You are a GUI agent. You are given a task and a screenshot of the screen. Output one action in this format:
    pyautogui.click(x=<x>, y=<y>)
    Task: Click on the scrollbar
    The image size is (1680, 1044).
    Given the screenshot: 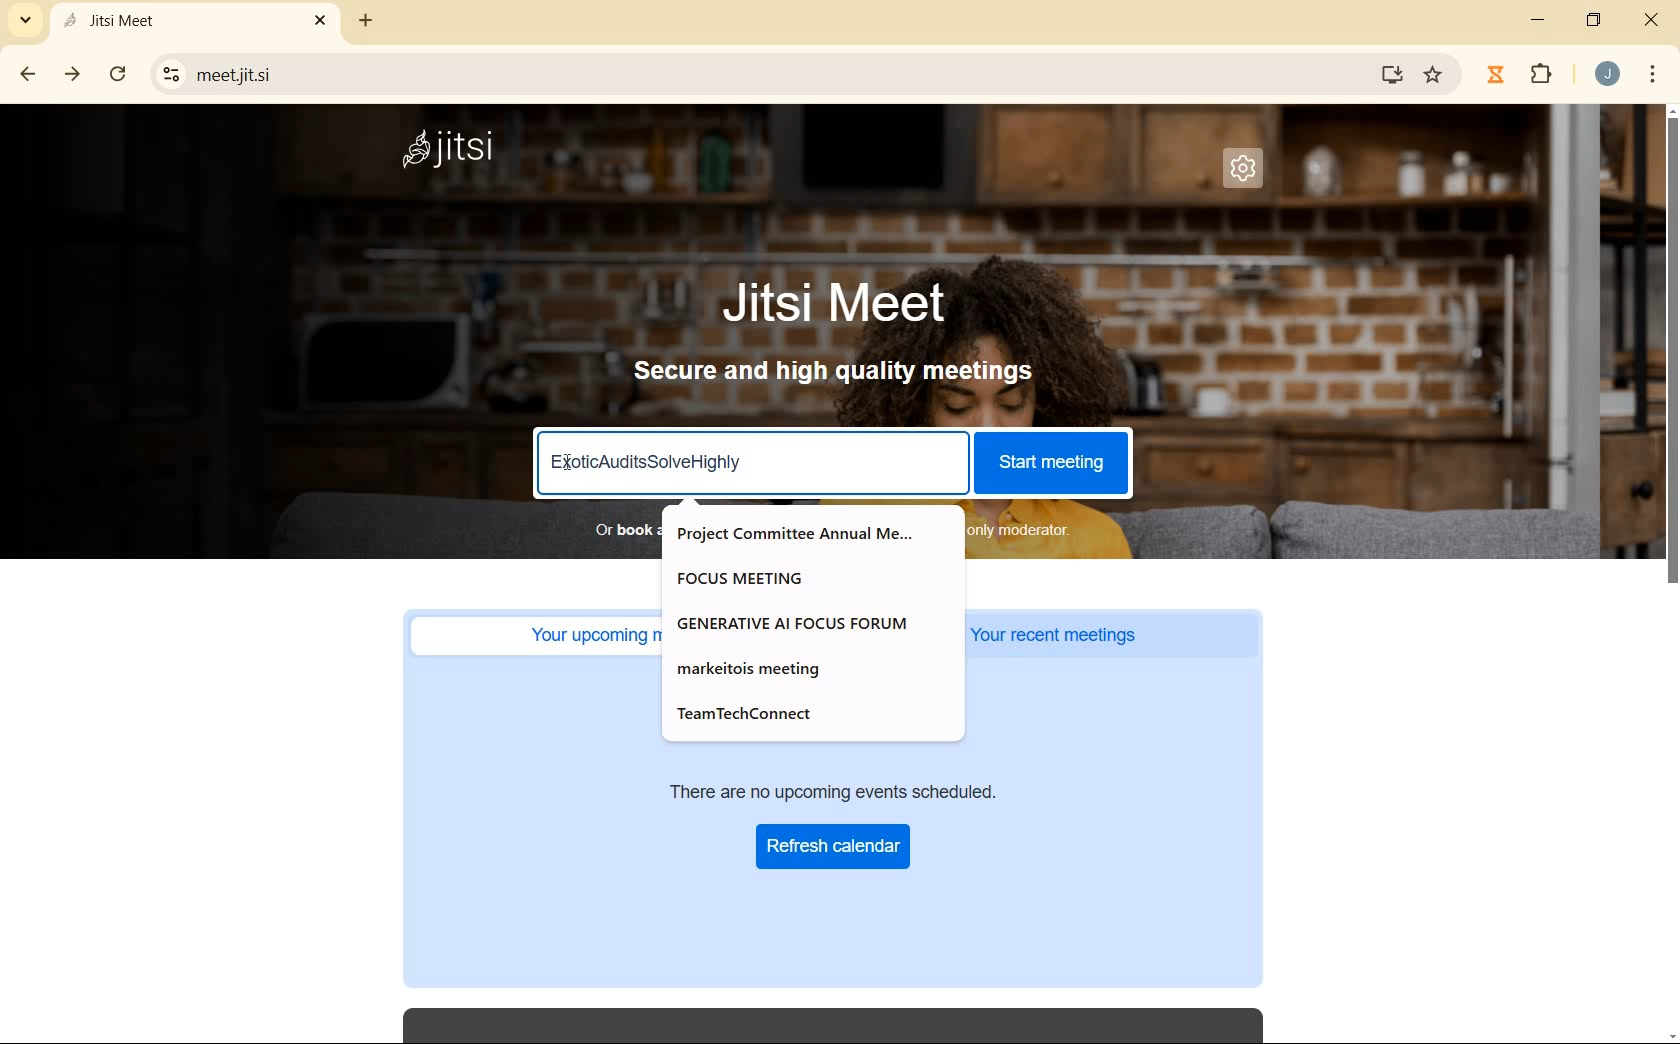 What is the action you would take?
    pyautogui.click(x=1670, y=574)
    